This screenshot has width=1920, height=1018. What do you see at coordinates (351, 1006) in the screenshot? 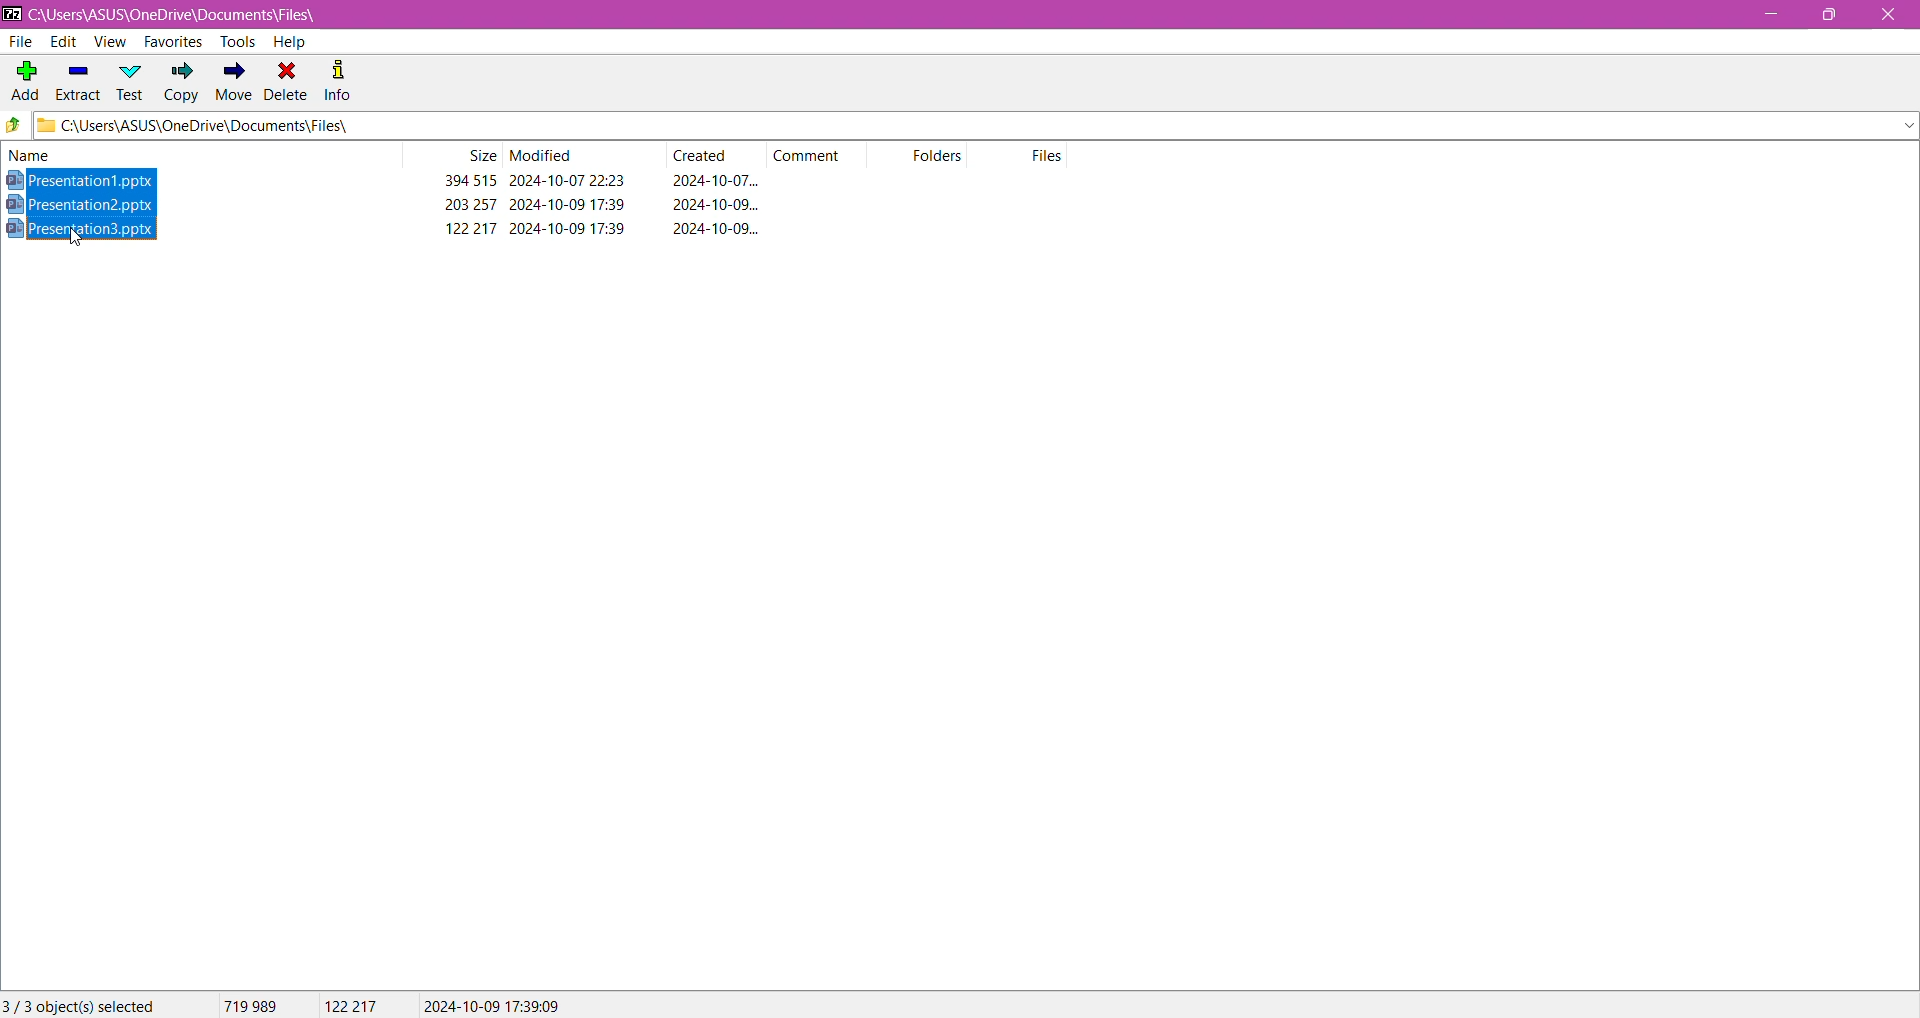
I see `122217` at bounding box center [351, 1006].